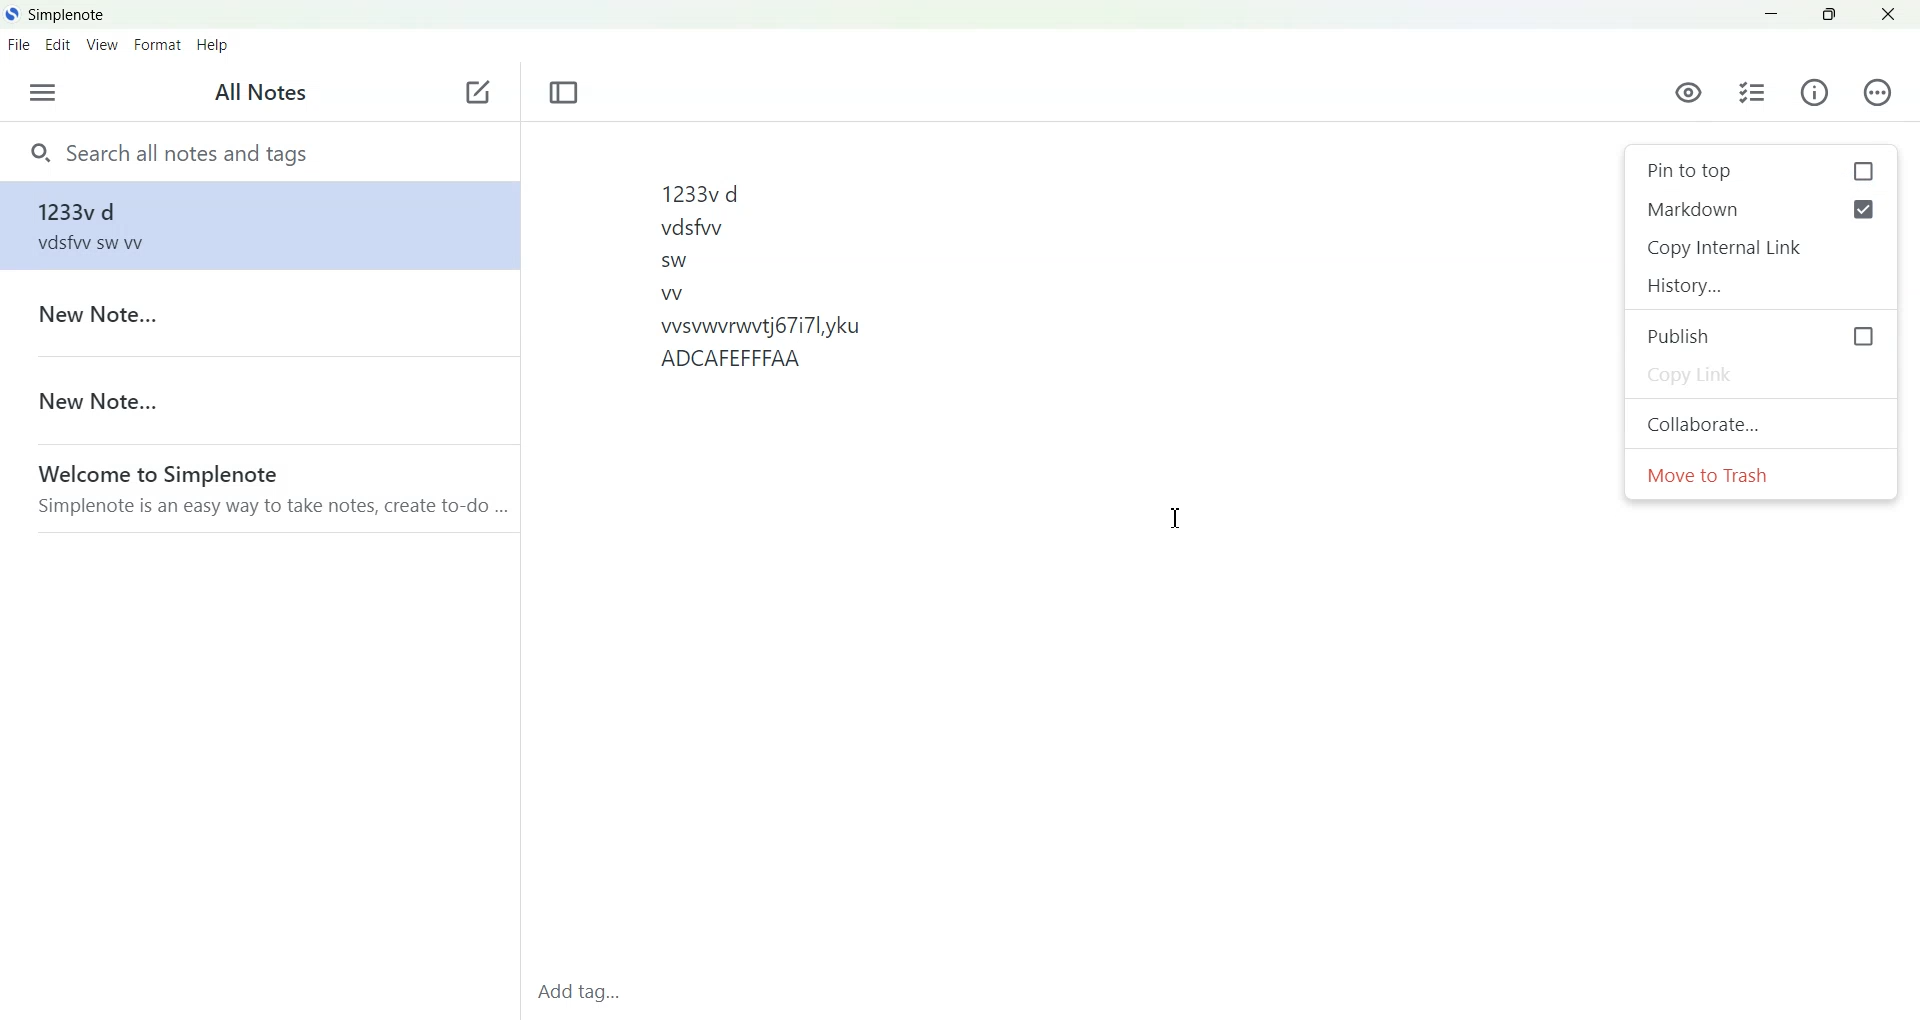 This screenshot has width=1920, height=1020. What do you see at coordinates (1761, 422) in the screenshot?
I see `Collaborate` at bounding box center [1761, 422].